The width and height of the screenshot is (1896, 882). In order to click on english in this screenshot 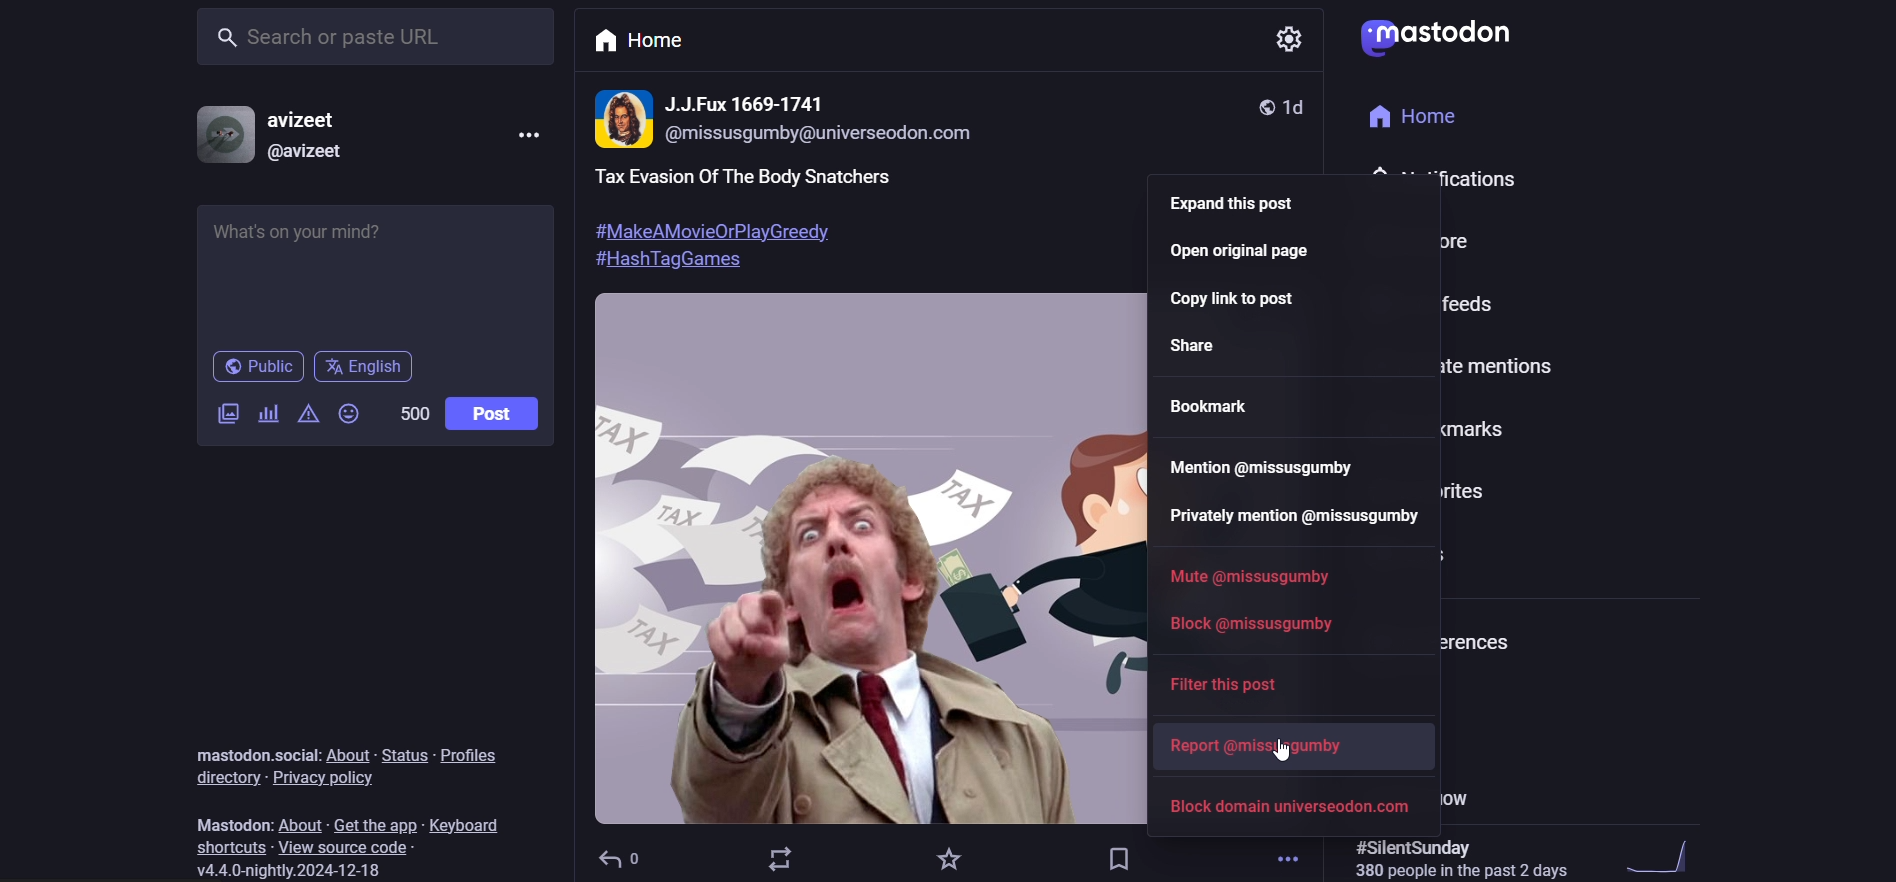, I will do `click(361, 370)`.